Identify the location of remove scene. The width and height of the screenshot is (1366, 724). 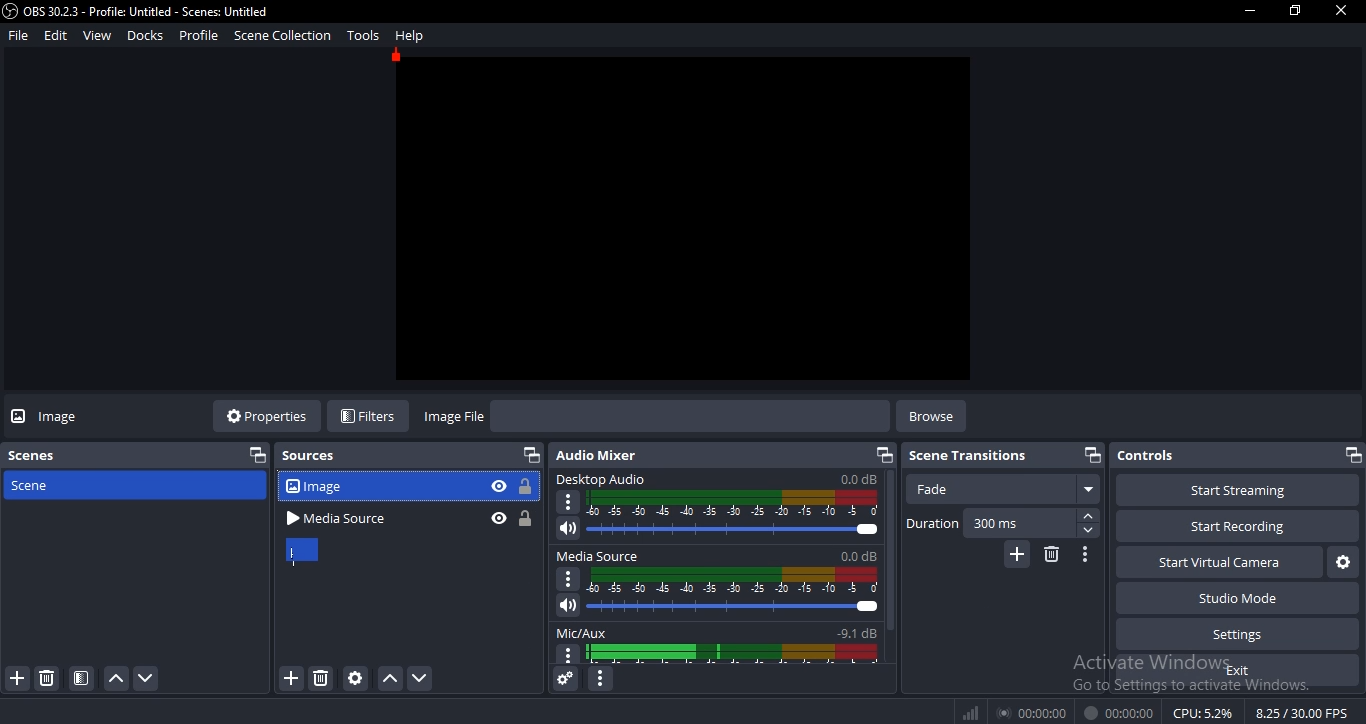
(46, 678).